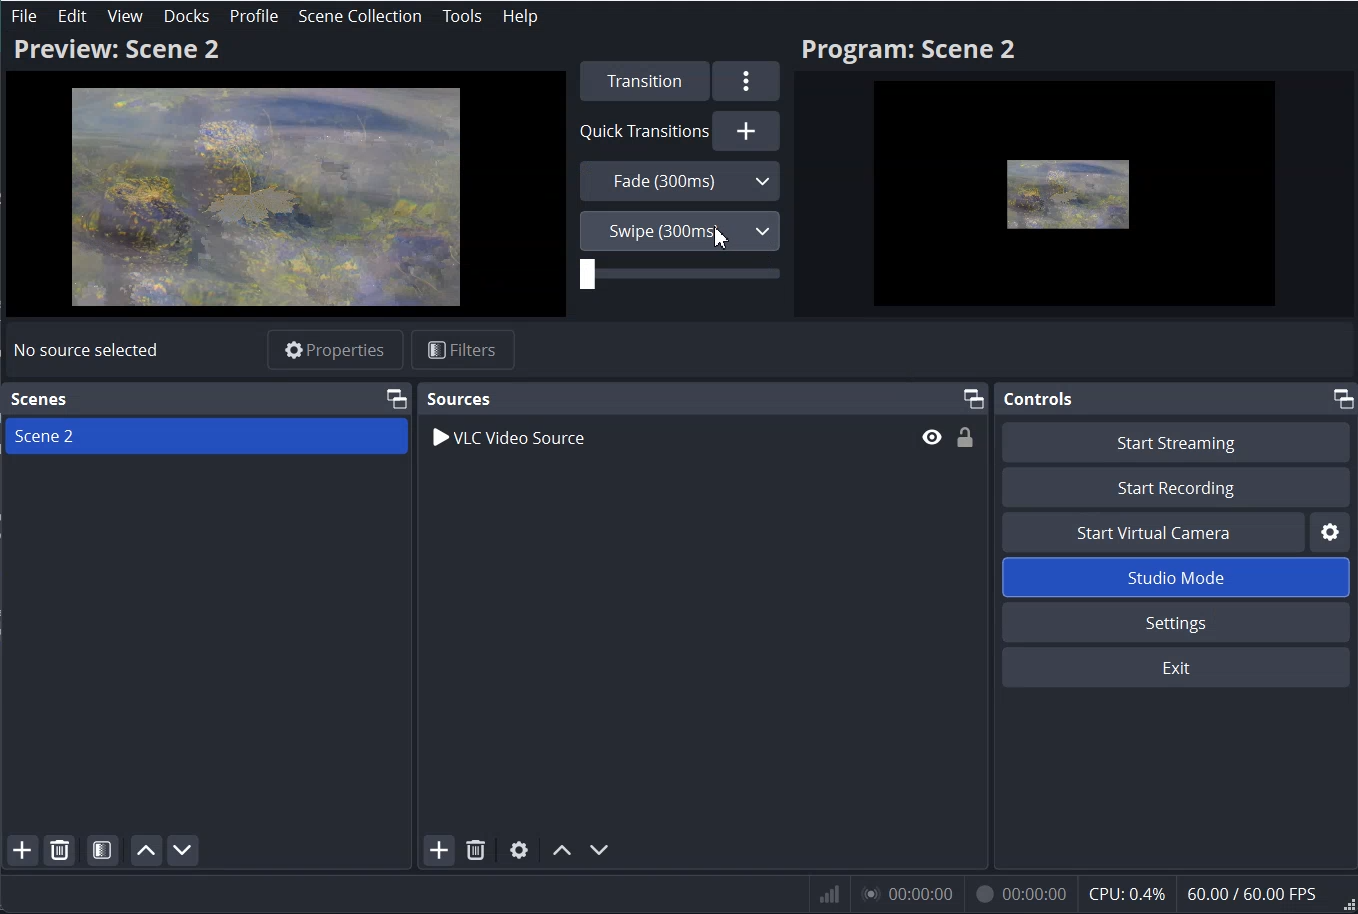 This screenshot has height=914, width=1358. I want to click on Time Adjuster handle, so click(680, 277).